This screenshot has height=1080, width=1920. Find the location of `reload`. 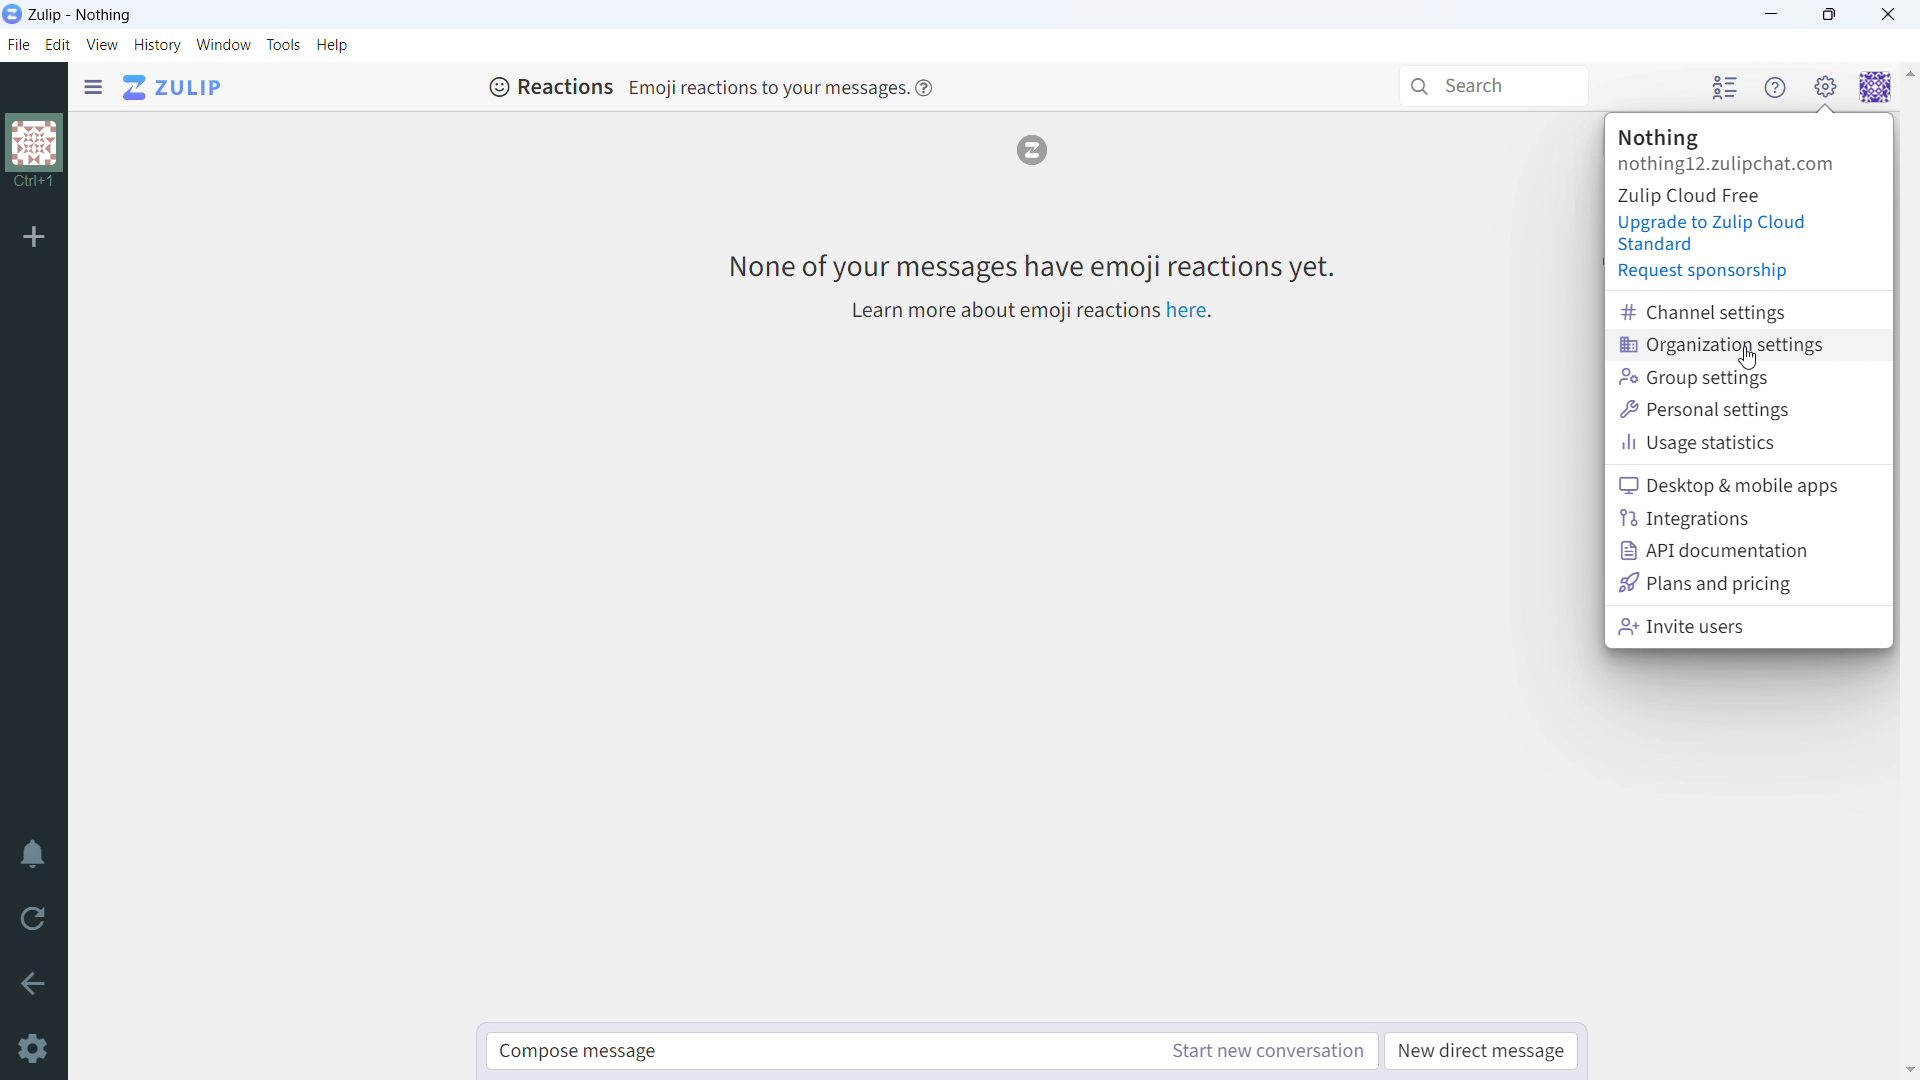

reload is located at coordinates (33, 920).